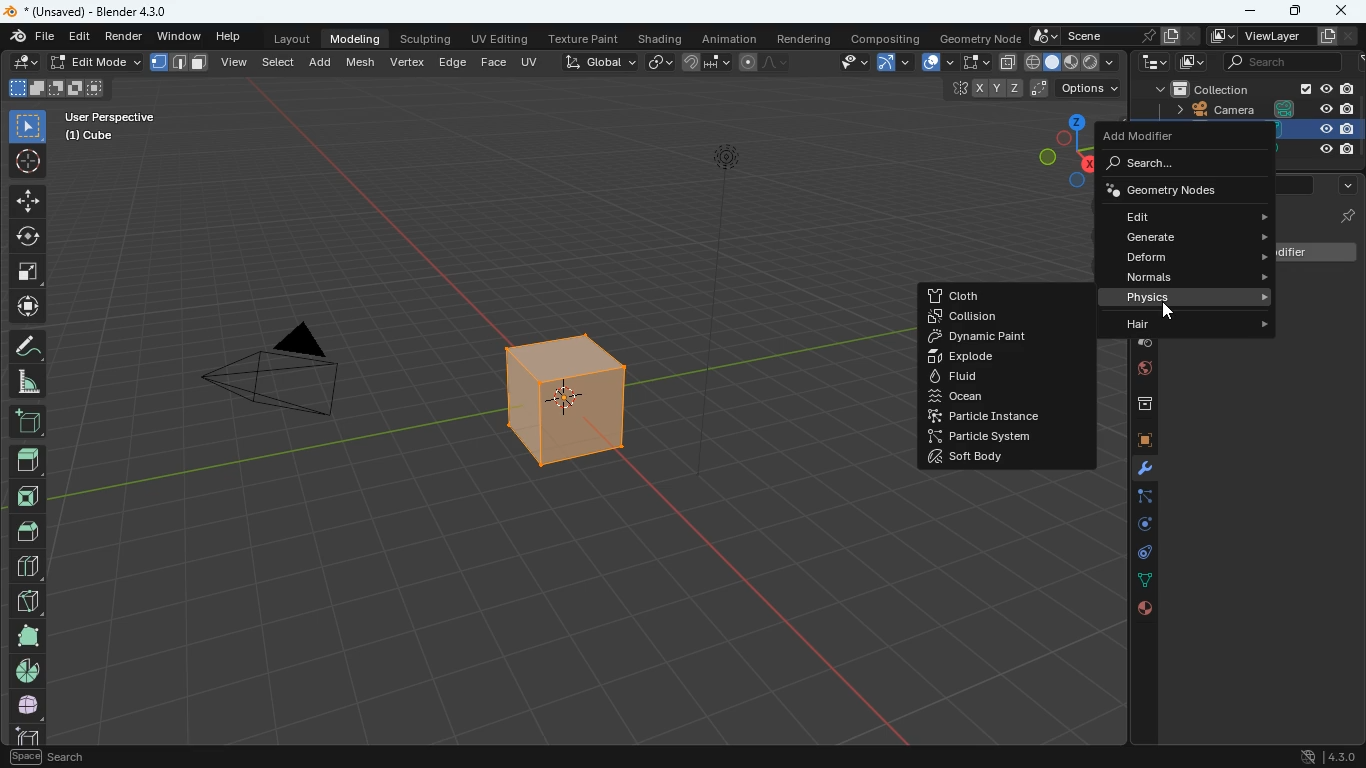  Describe the element at coordinates (1198, 257) in the screenshot. I see `deform` at that location.